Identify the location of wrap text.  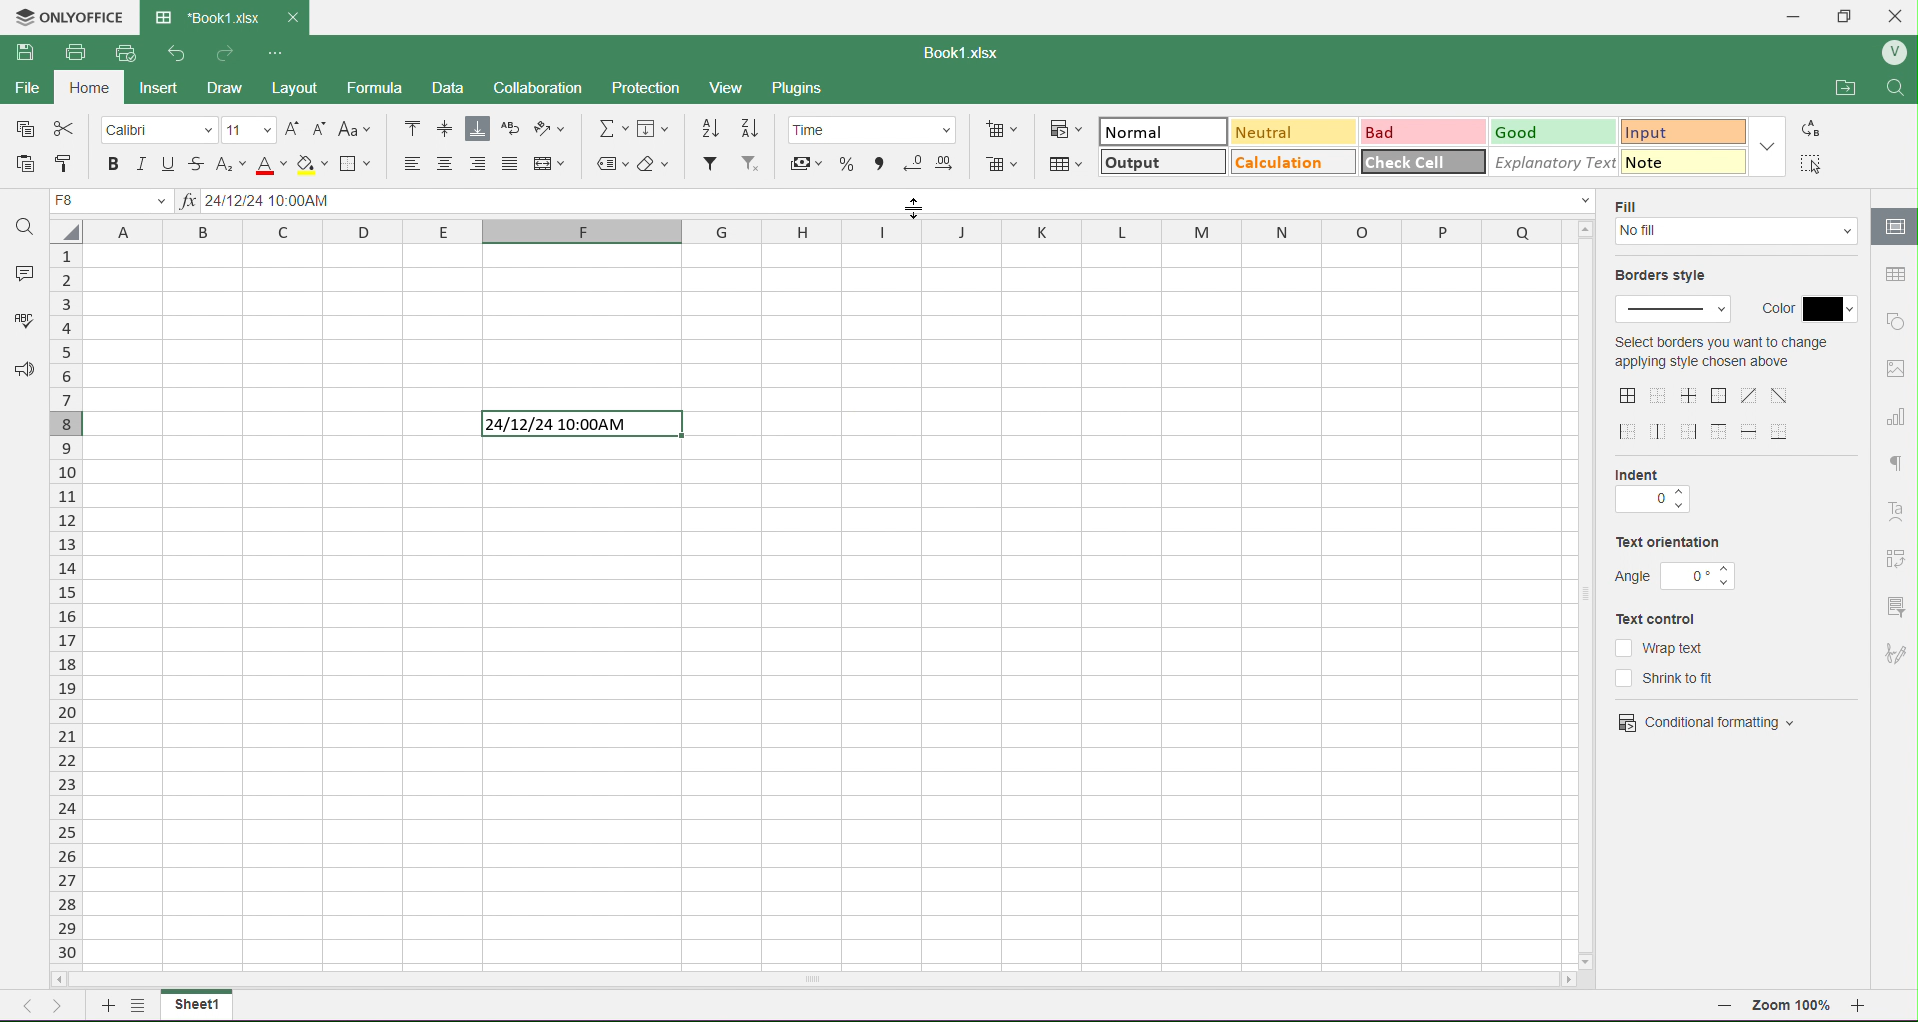
(1661, 647).